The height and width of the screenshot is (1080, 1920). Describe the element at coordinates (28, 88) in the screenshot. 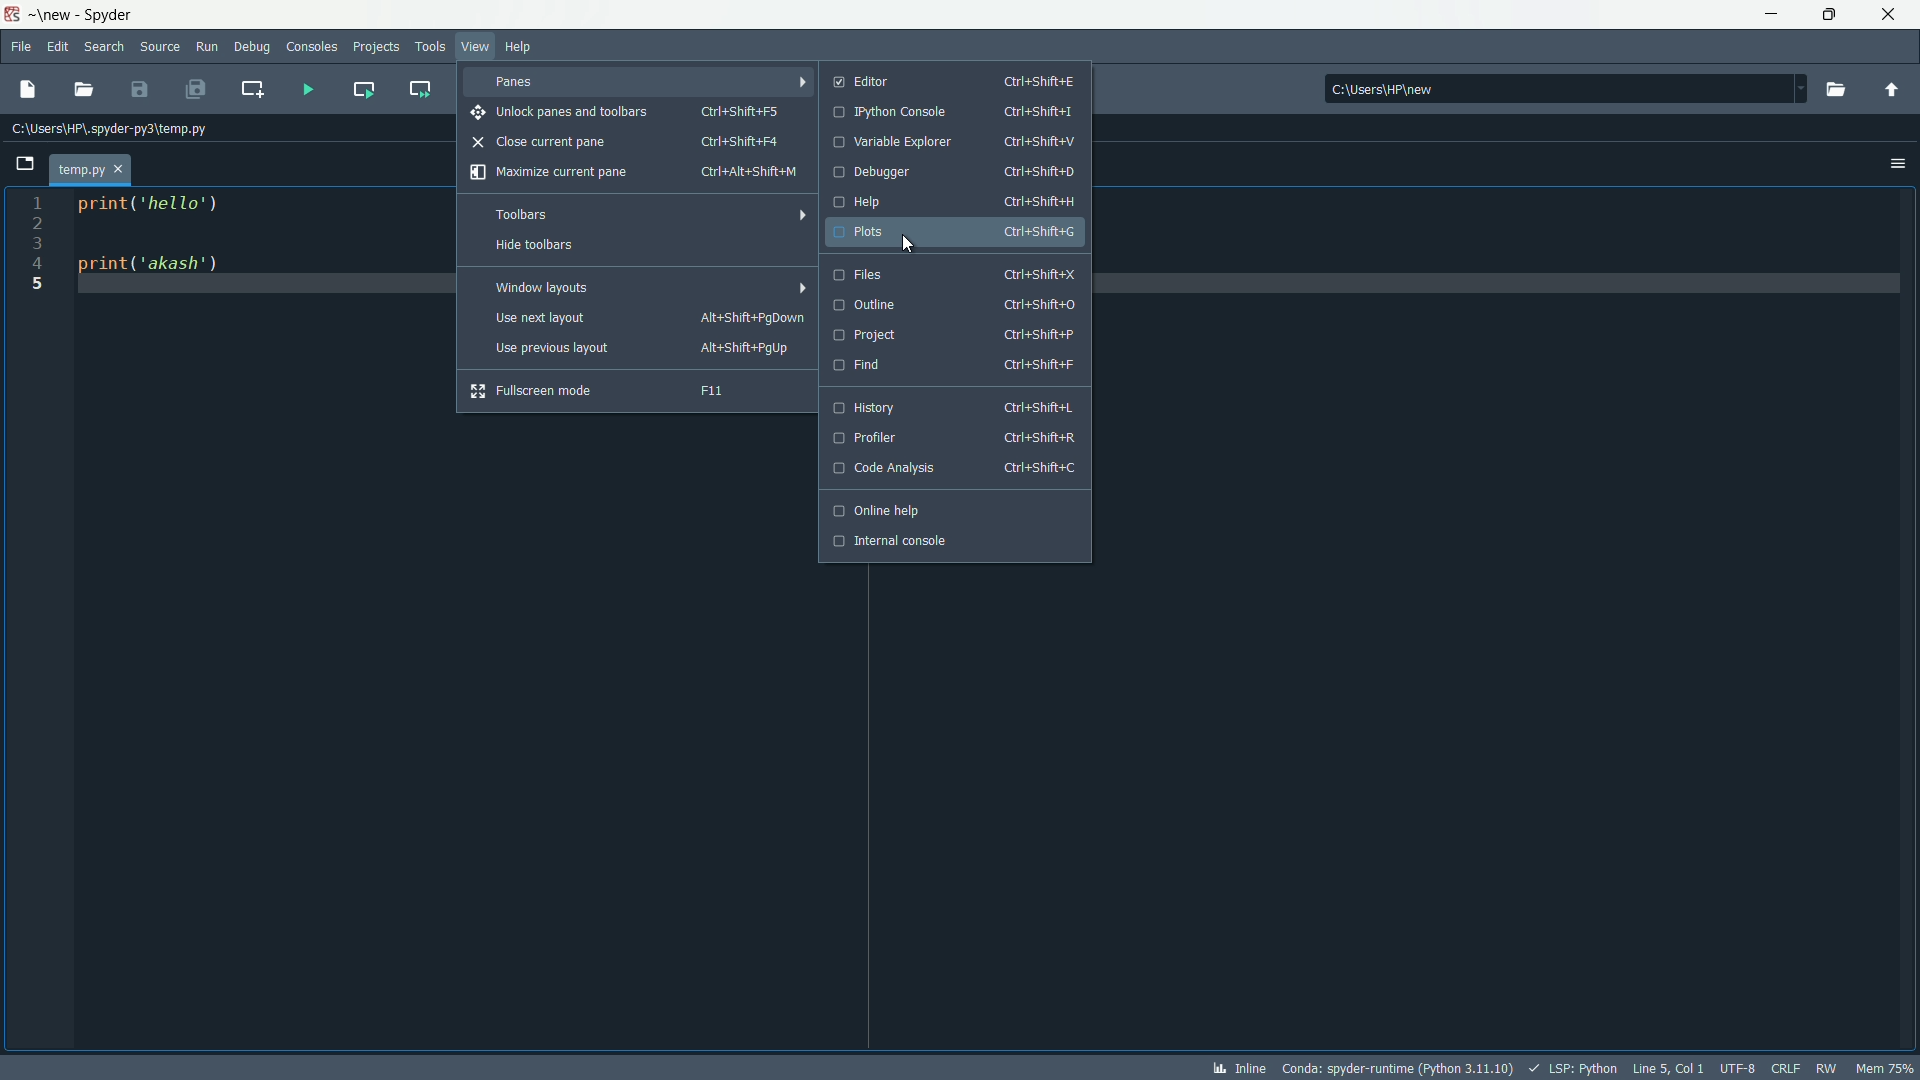

I see `new file` at that location.